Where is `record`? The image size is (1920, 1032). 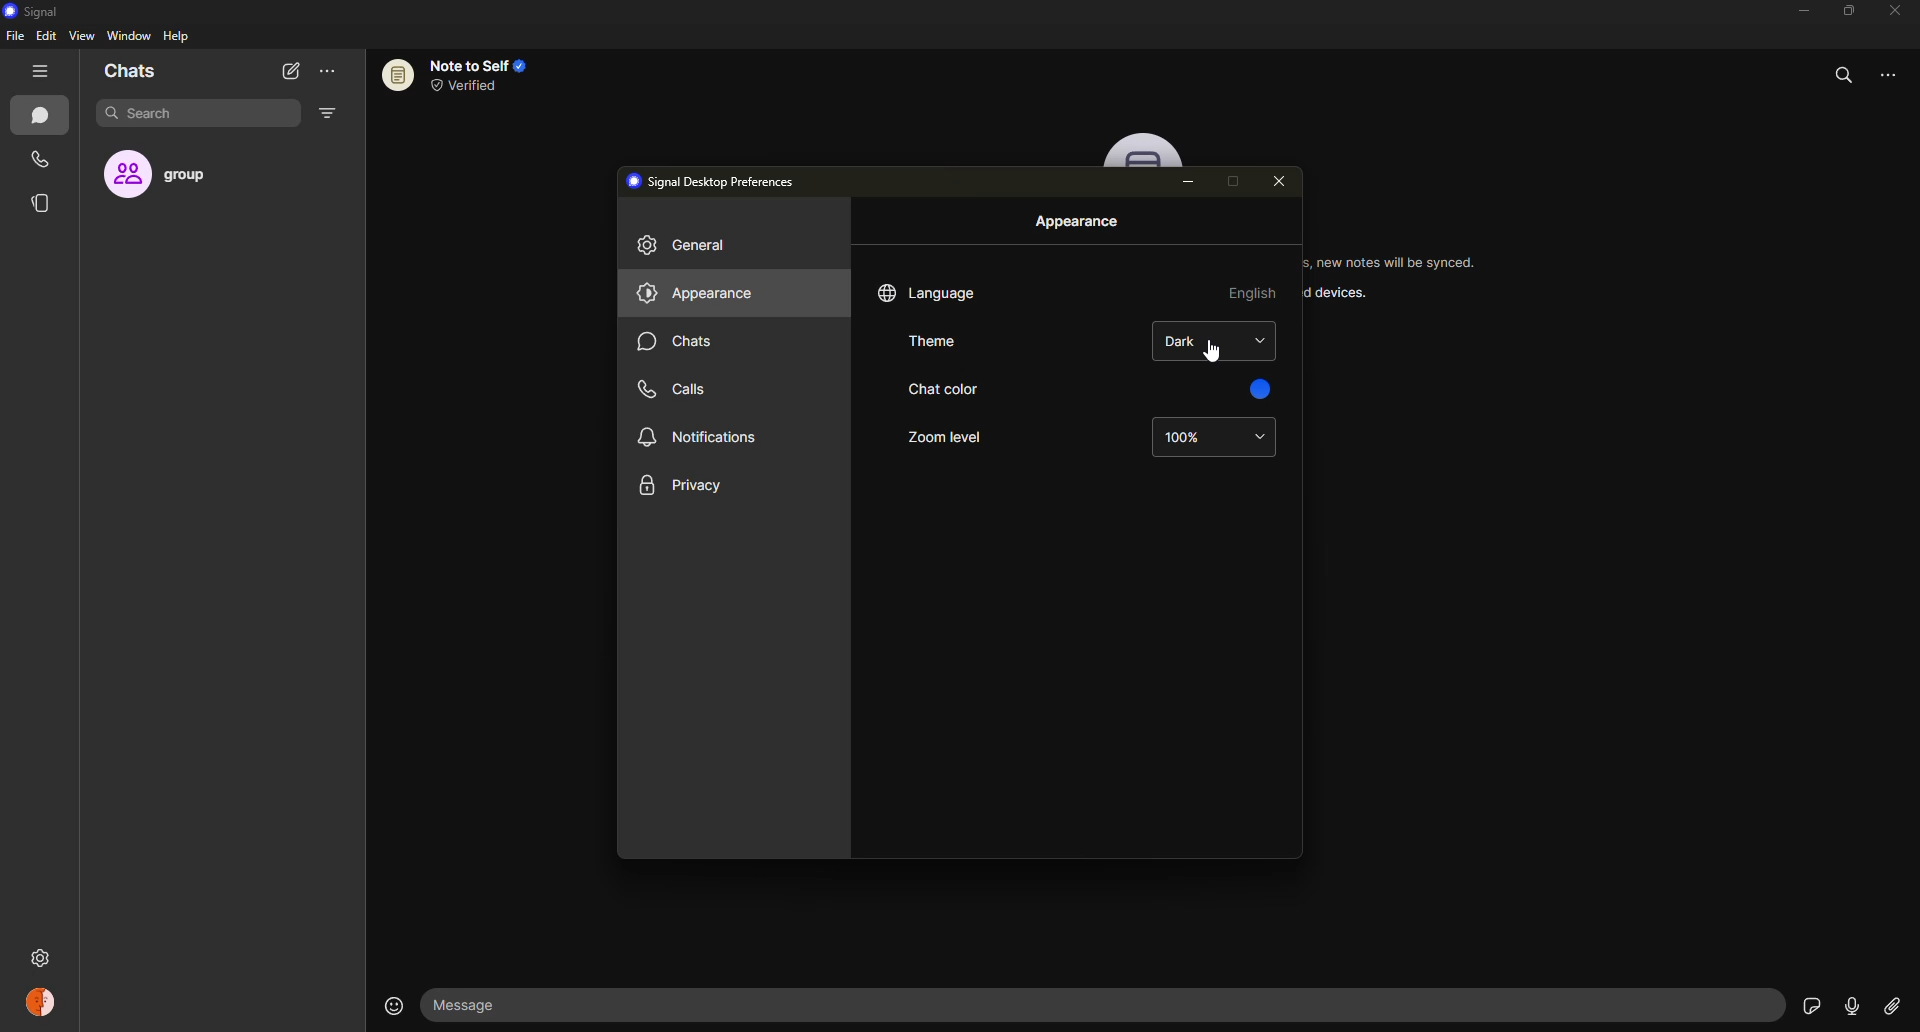 record is located at coordinates (1845, 1005).